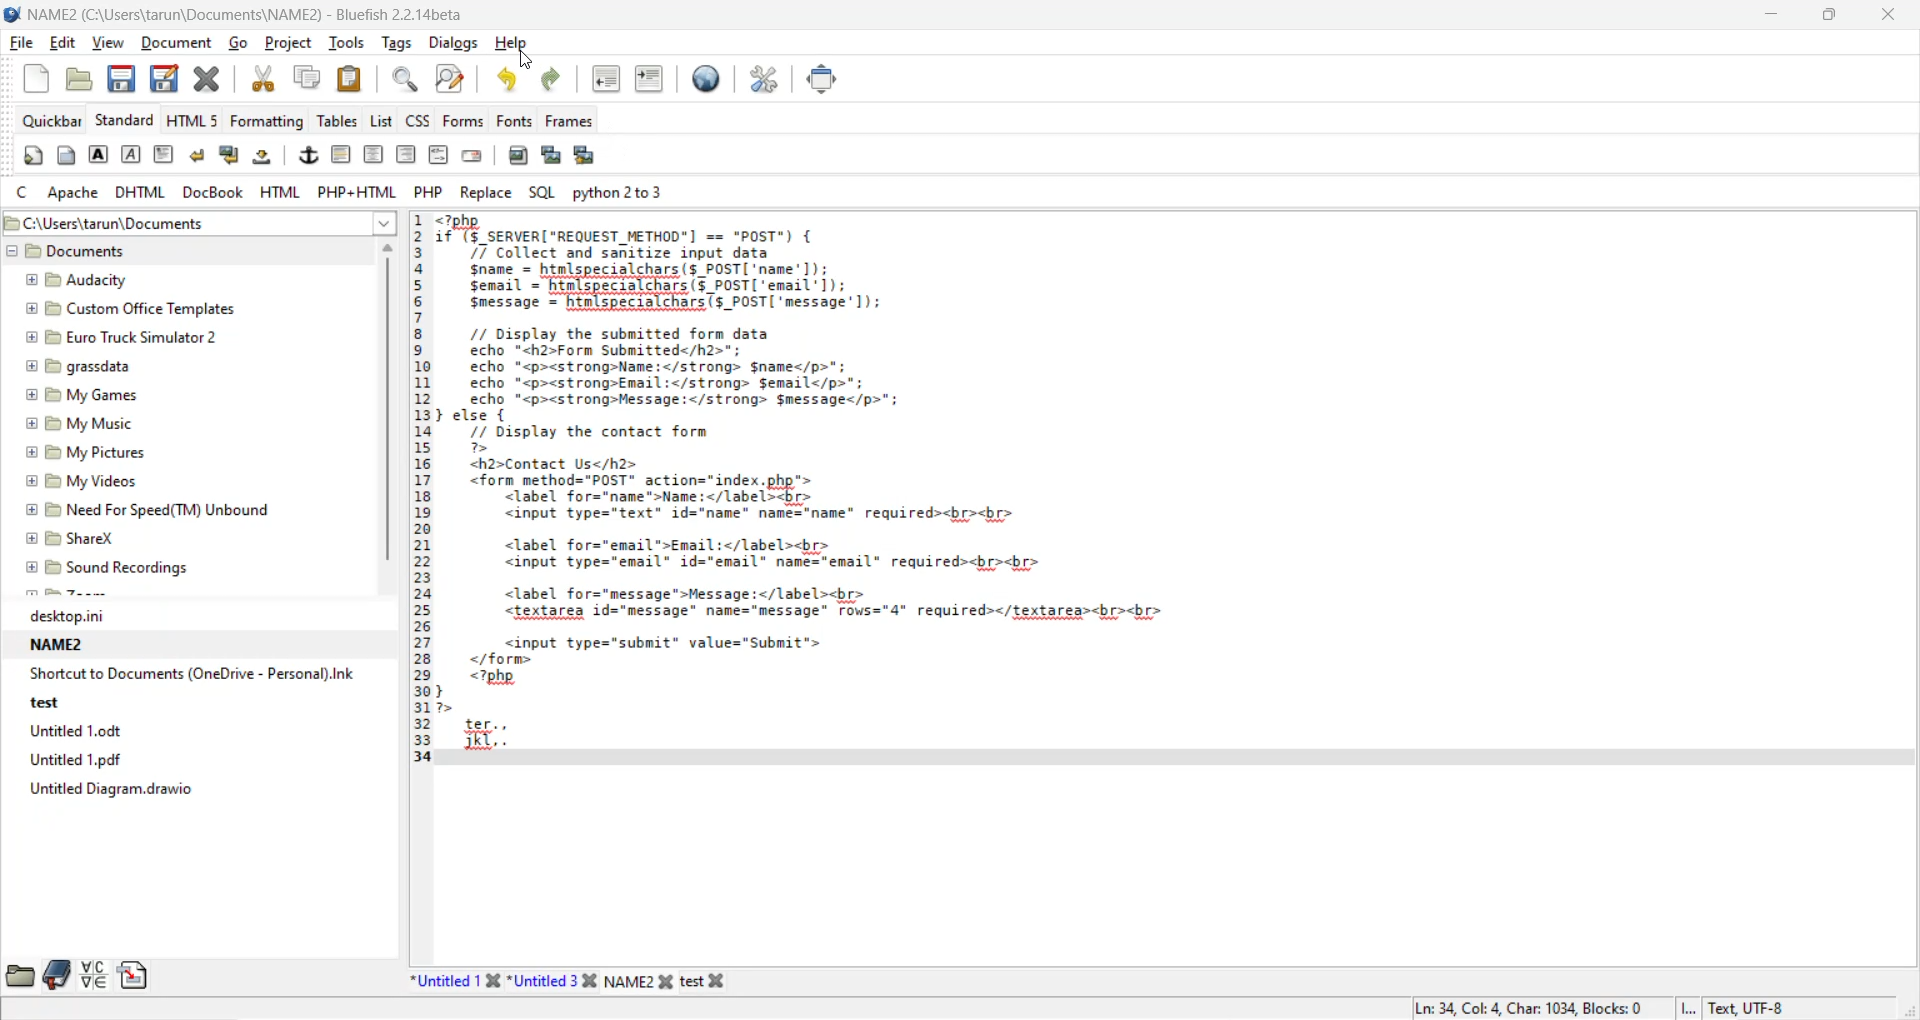  Describe the element at coordinates (352, 78) in the screenshot. I see `paste` at that location.